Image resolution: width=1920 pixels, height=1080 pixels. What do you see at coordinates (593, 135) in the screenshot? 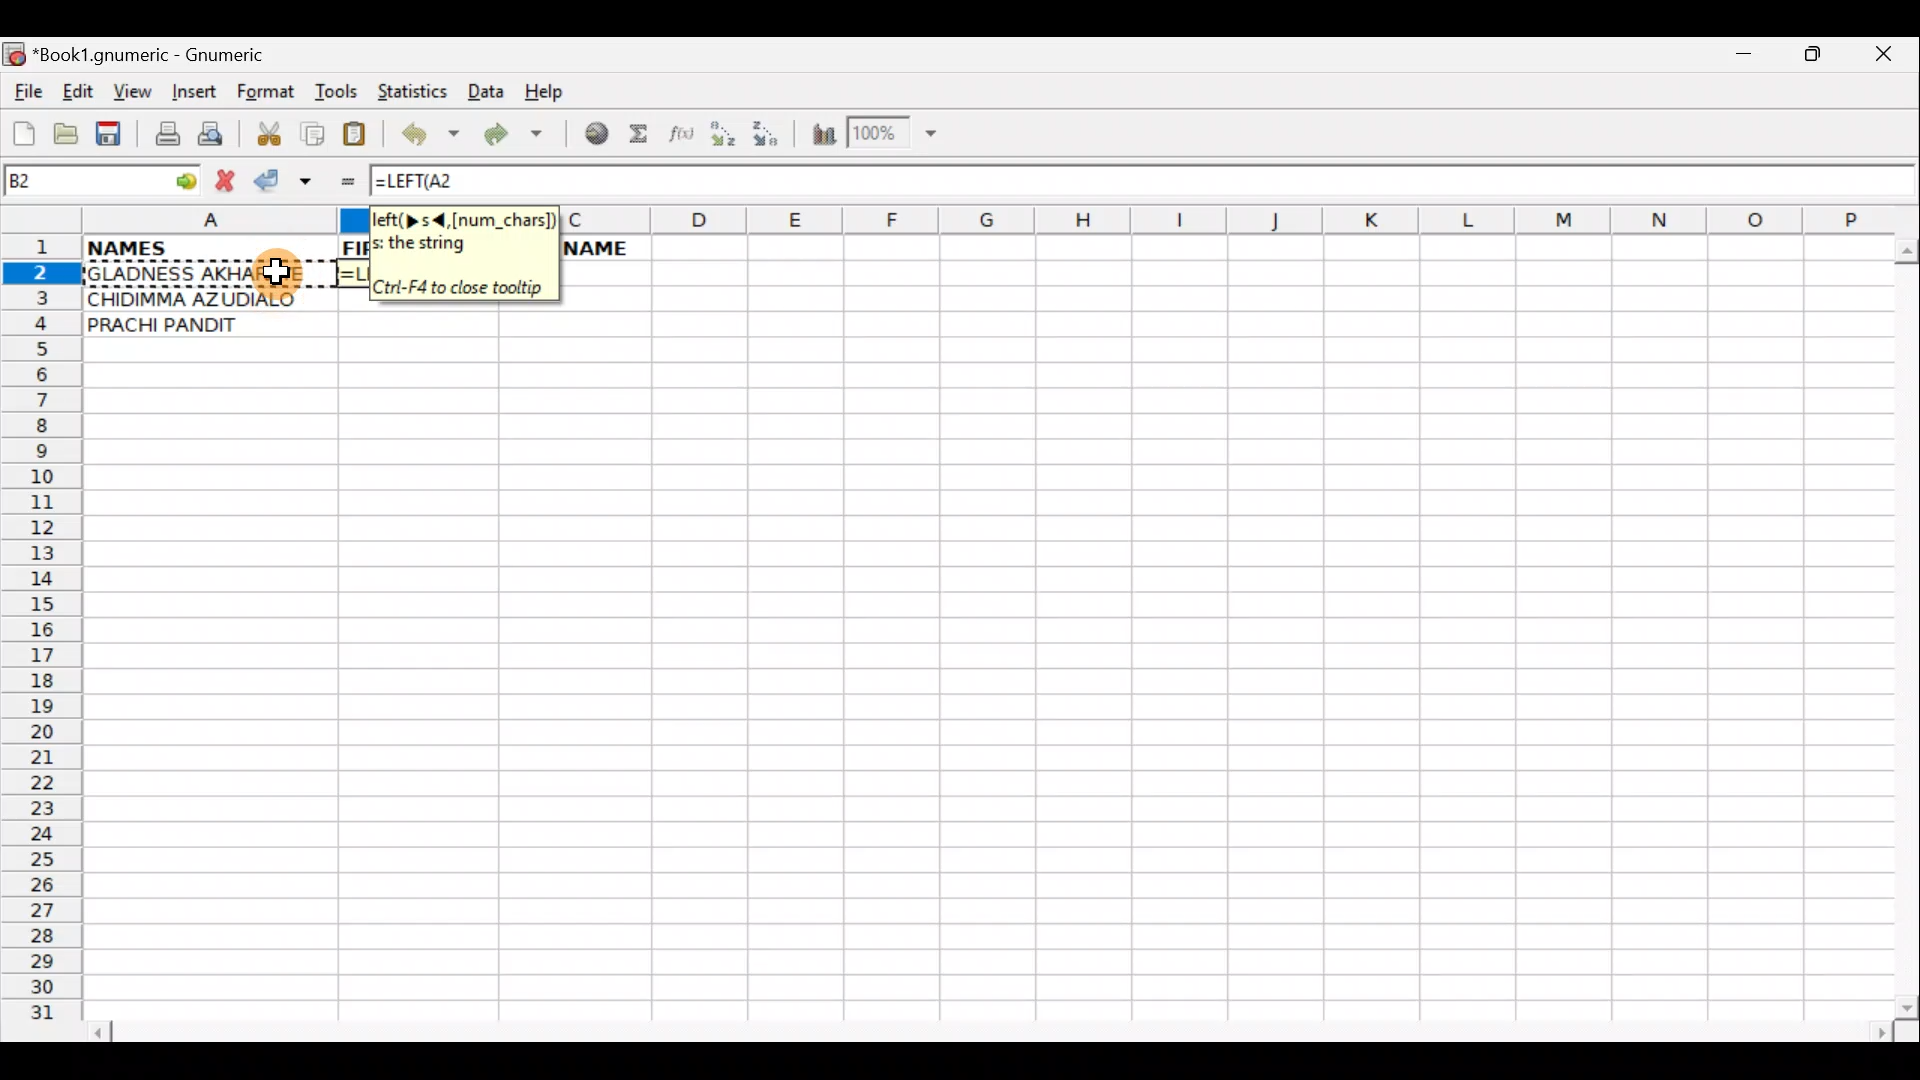
I see `Insert hyperlink` at bounding box center [593, 135].